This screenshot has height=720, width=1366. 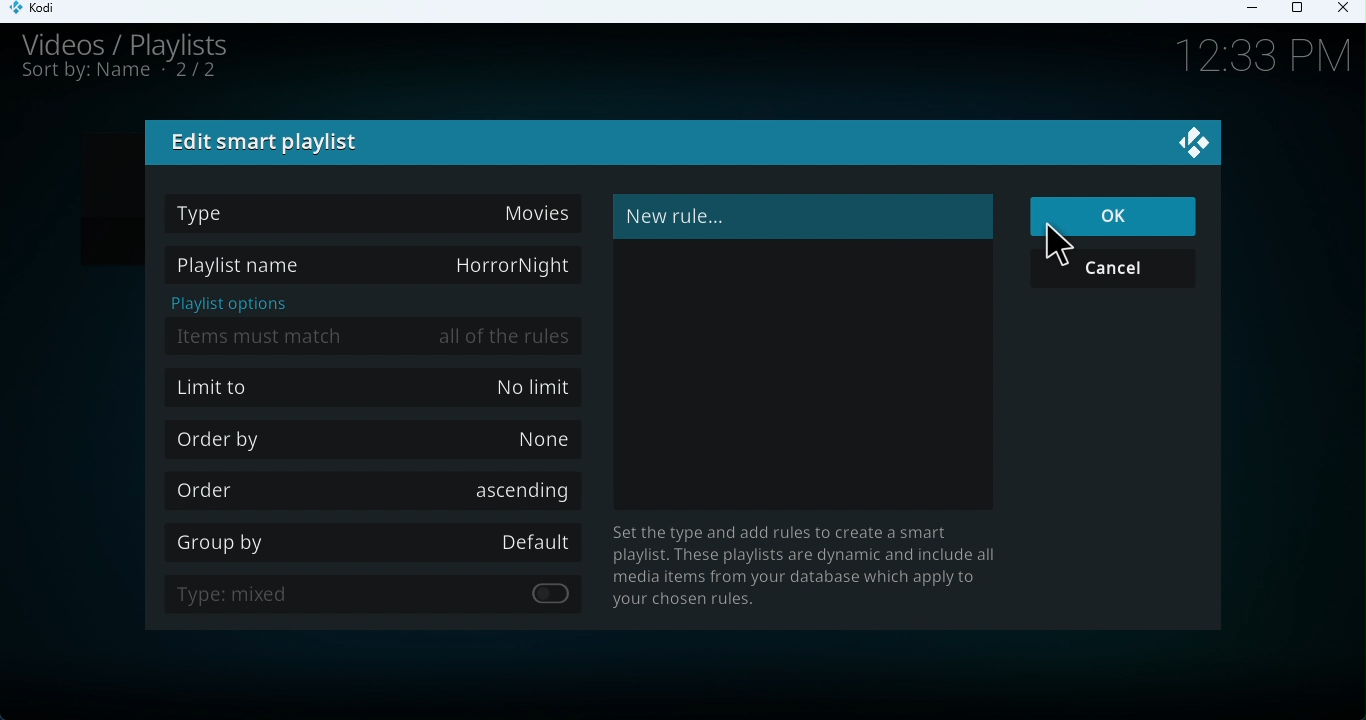 I want to click on OK, so click(x=1112, y=214).